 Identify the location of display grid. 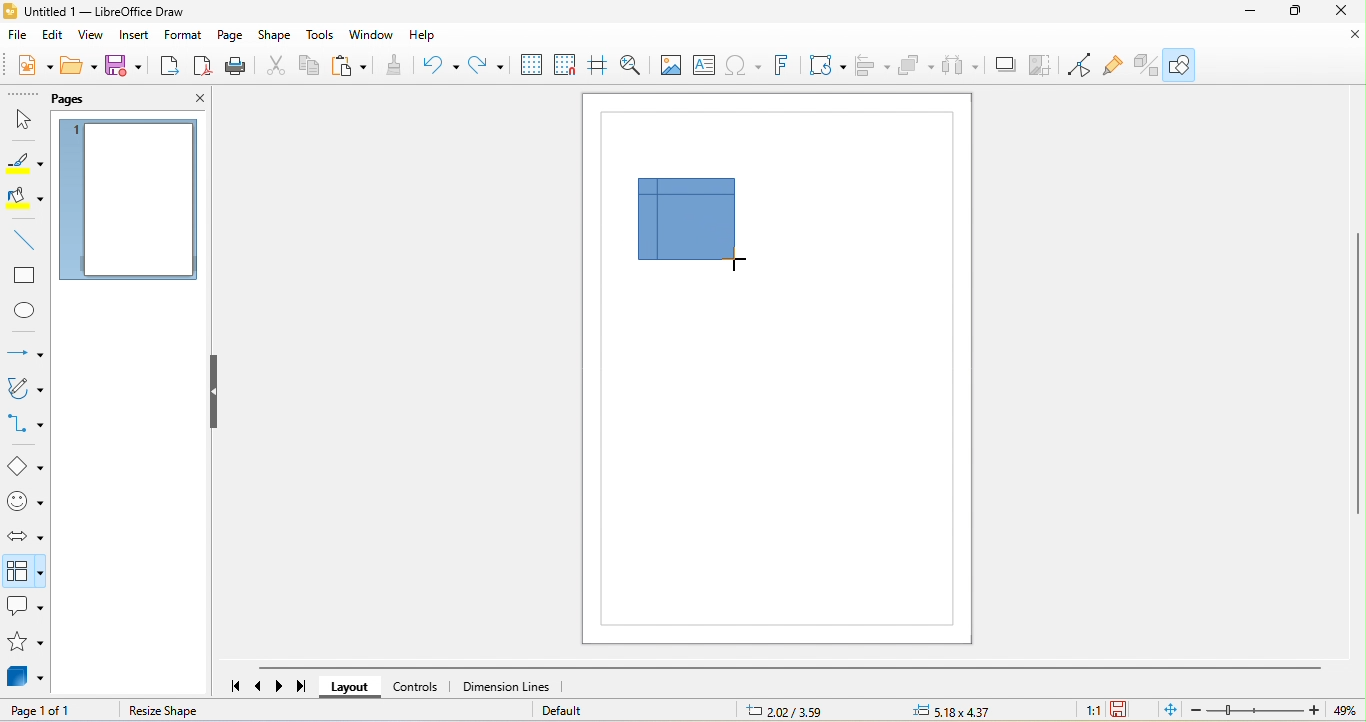
(533, 66).